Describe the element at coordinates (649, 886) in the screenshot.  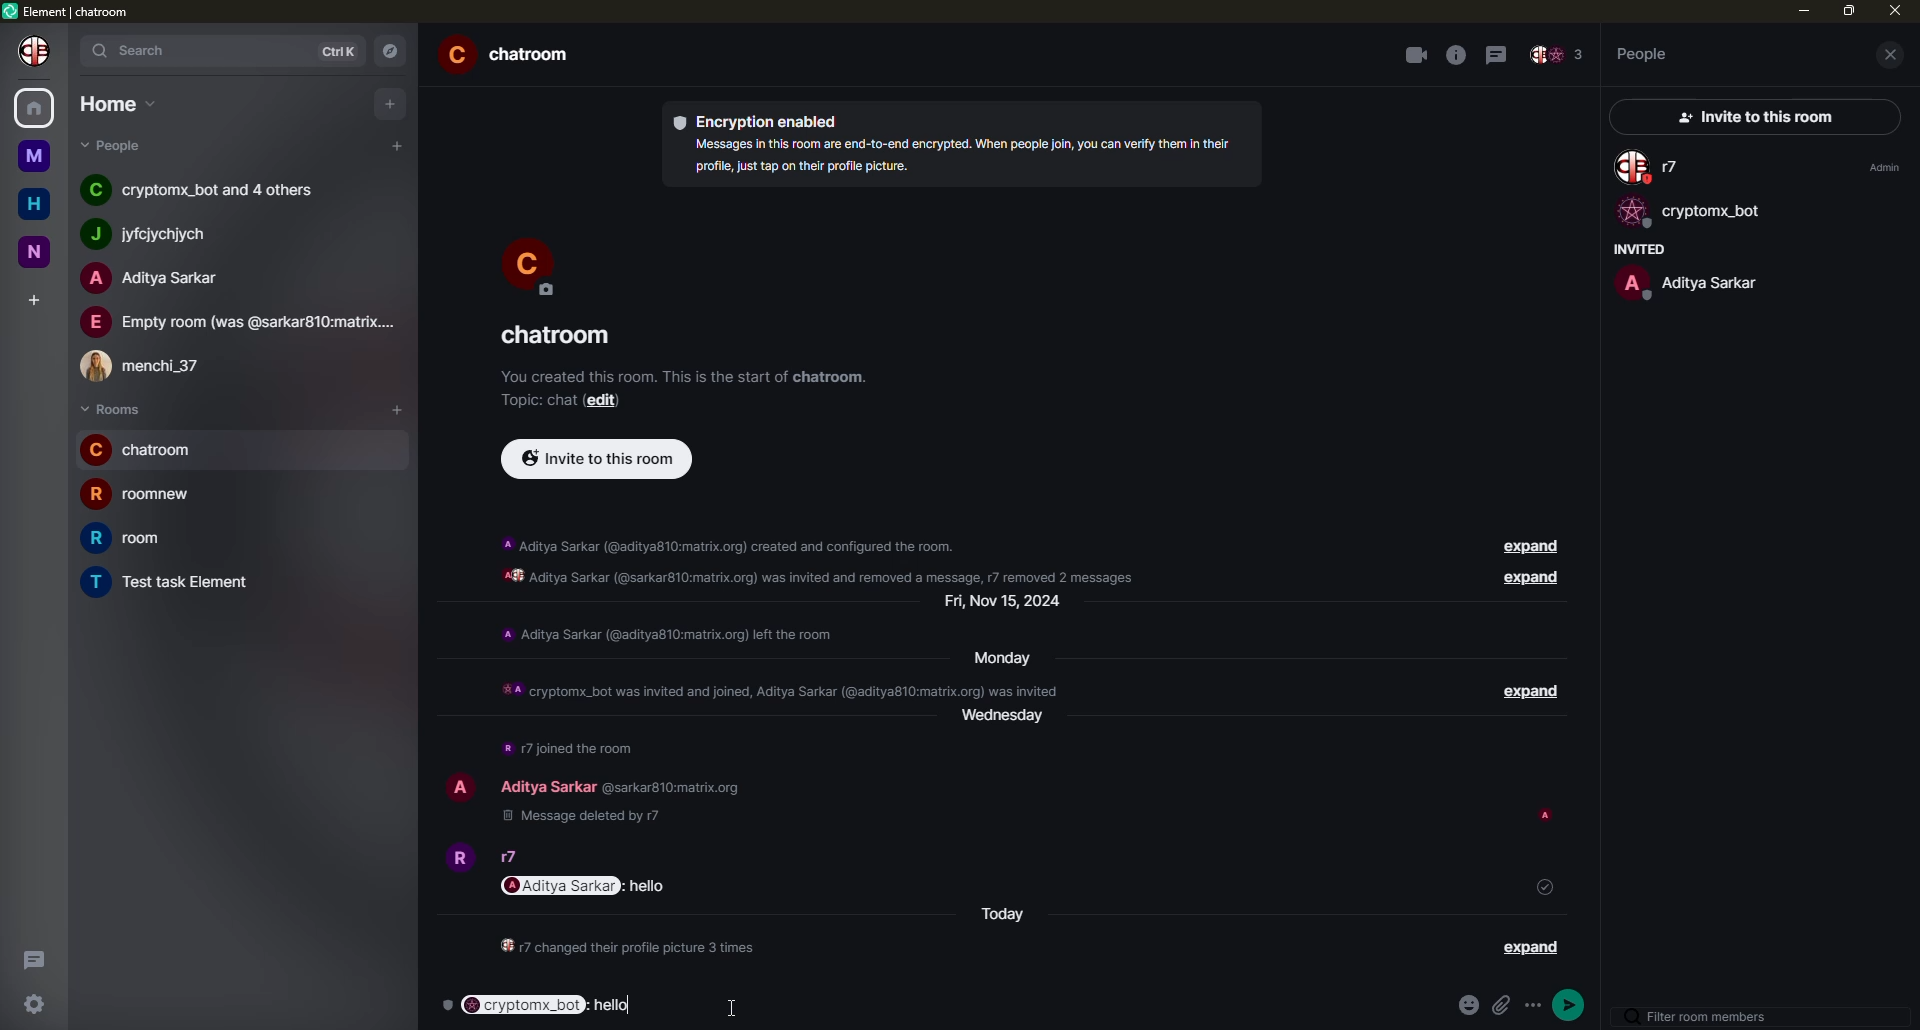
I see `message` at that location.